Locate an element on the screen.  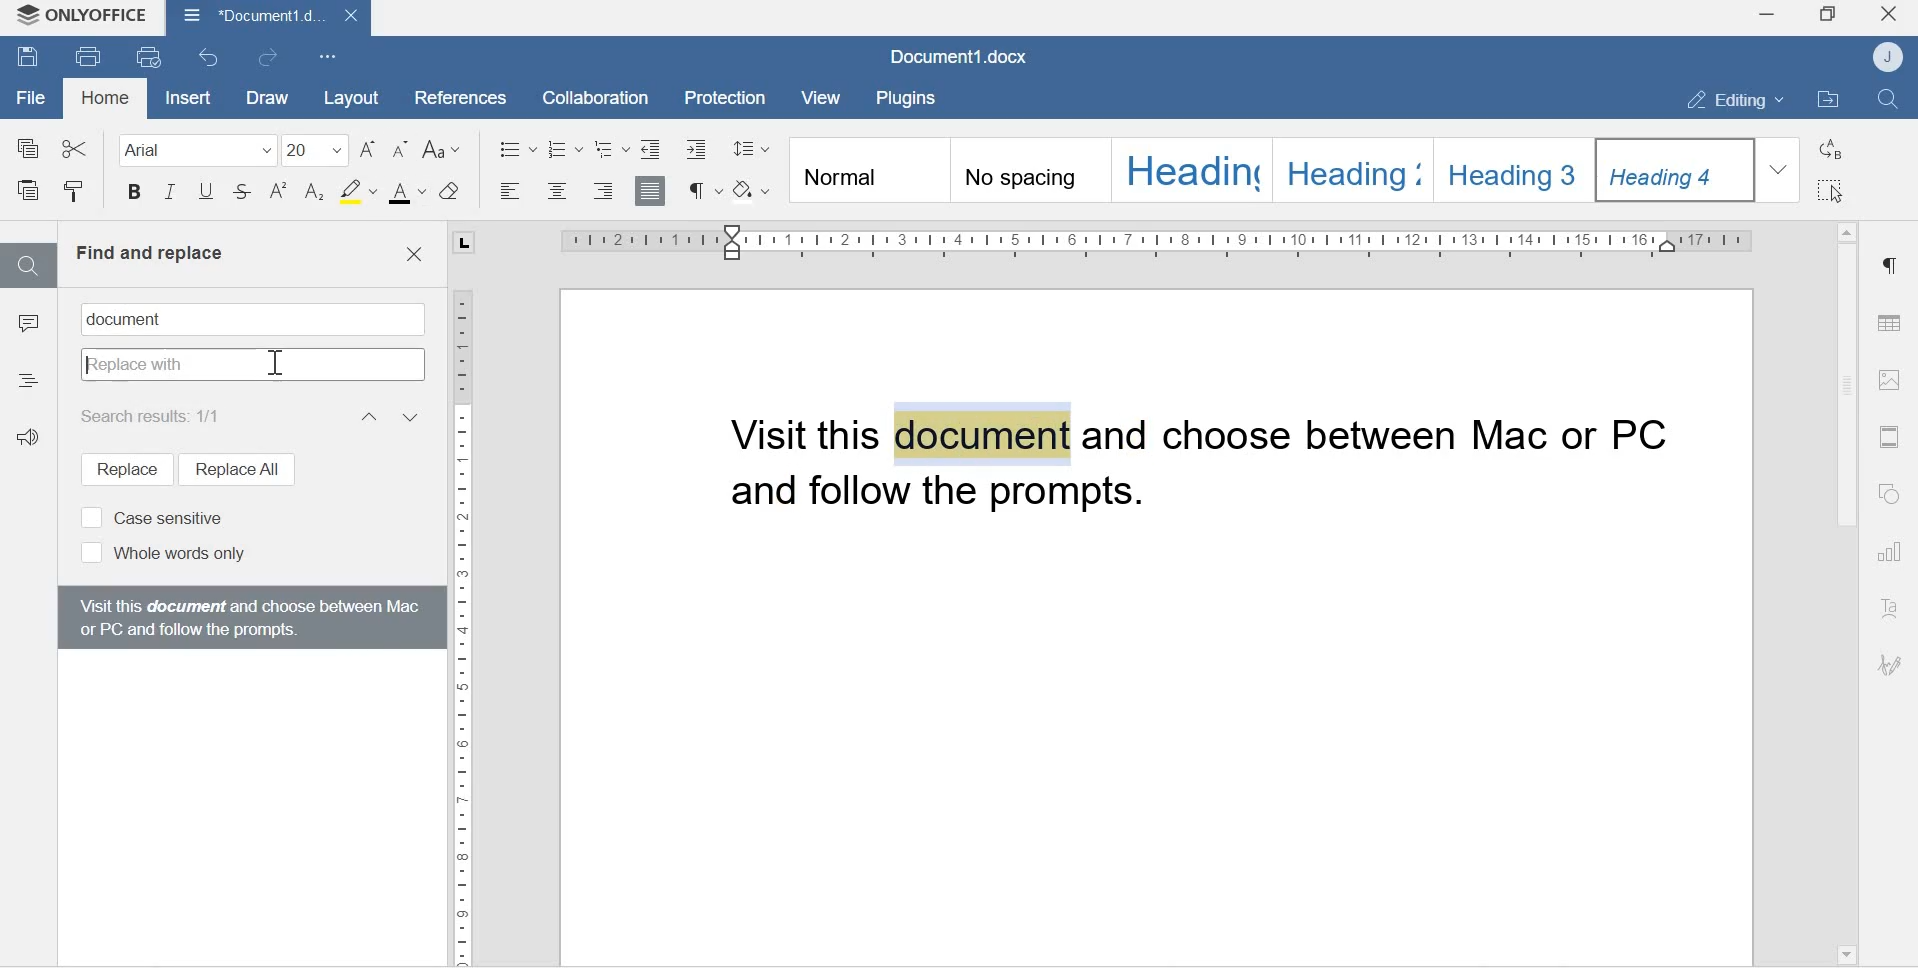
Save is located at coordinates (28, 59).